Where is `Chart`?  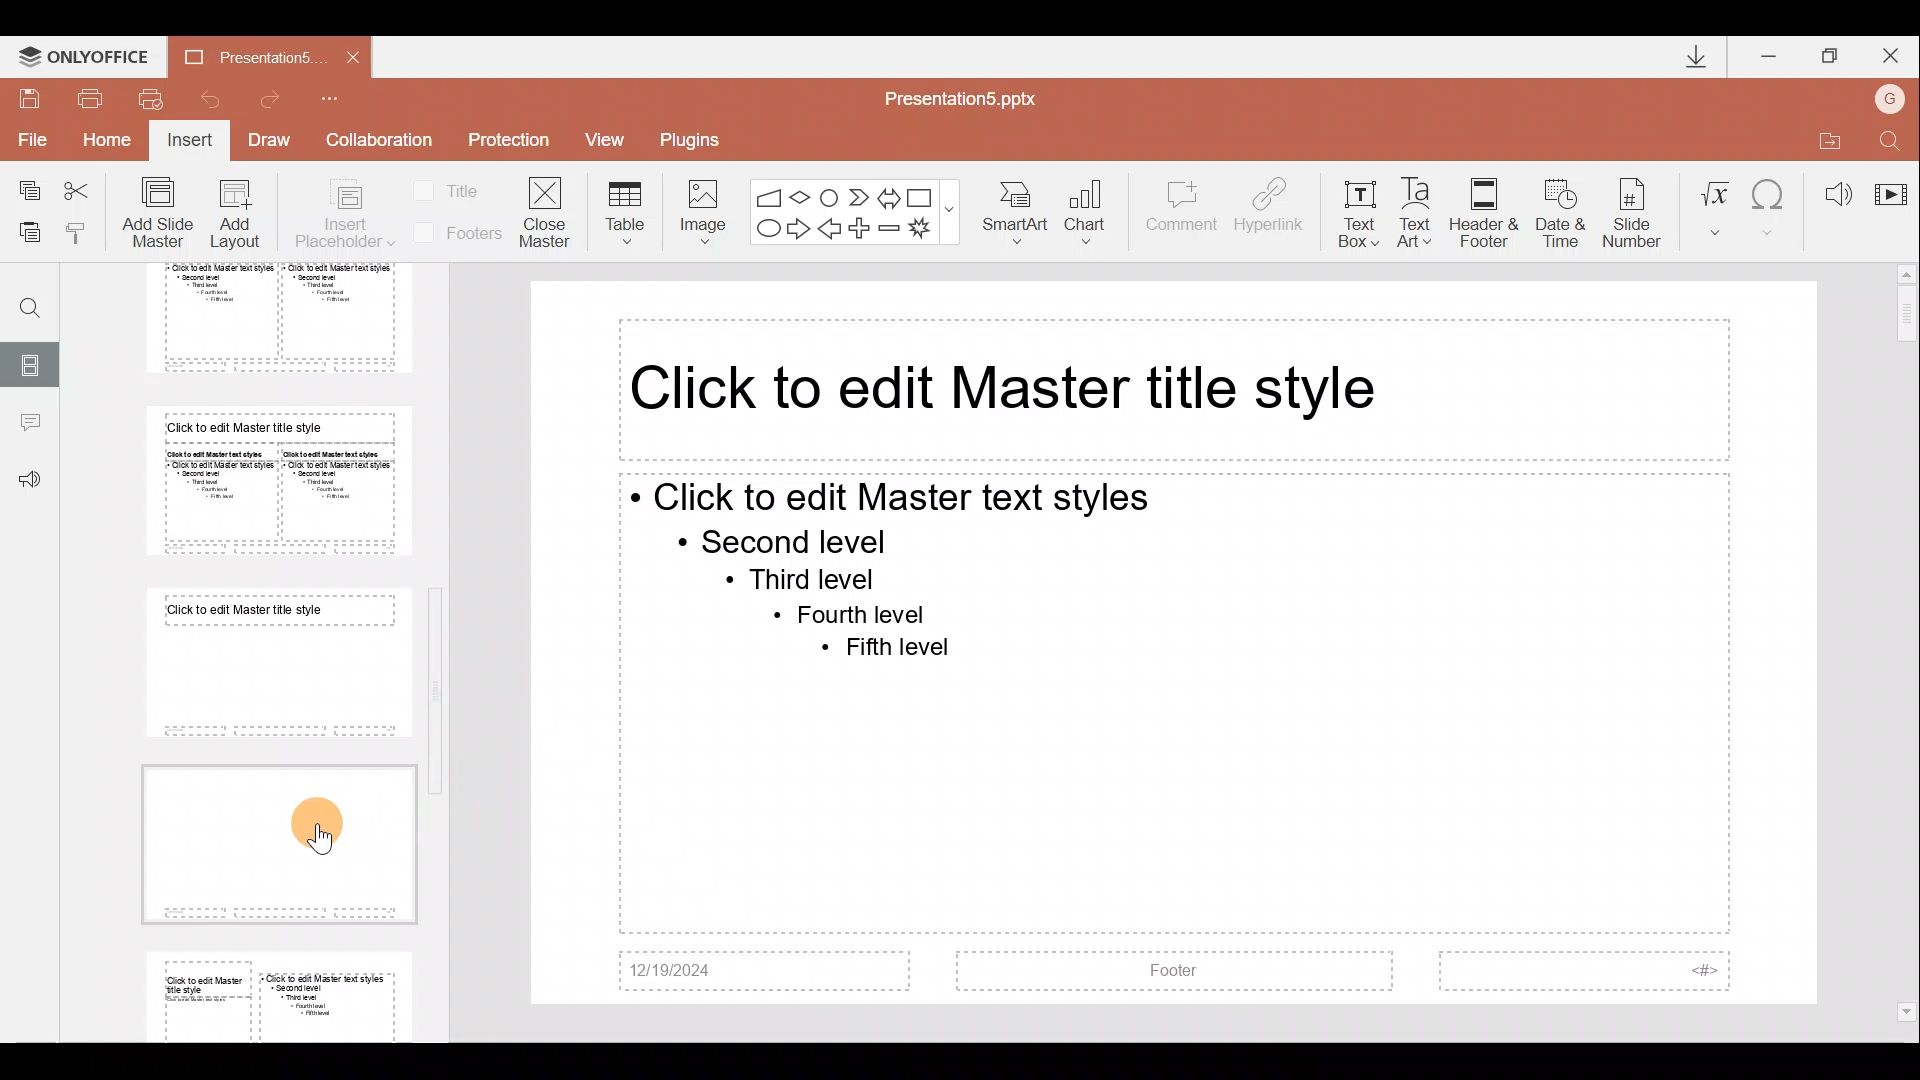
Chart is located at coordinates (1098, 214).